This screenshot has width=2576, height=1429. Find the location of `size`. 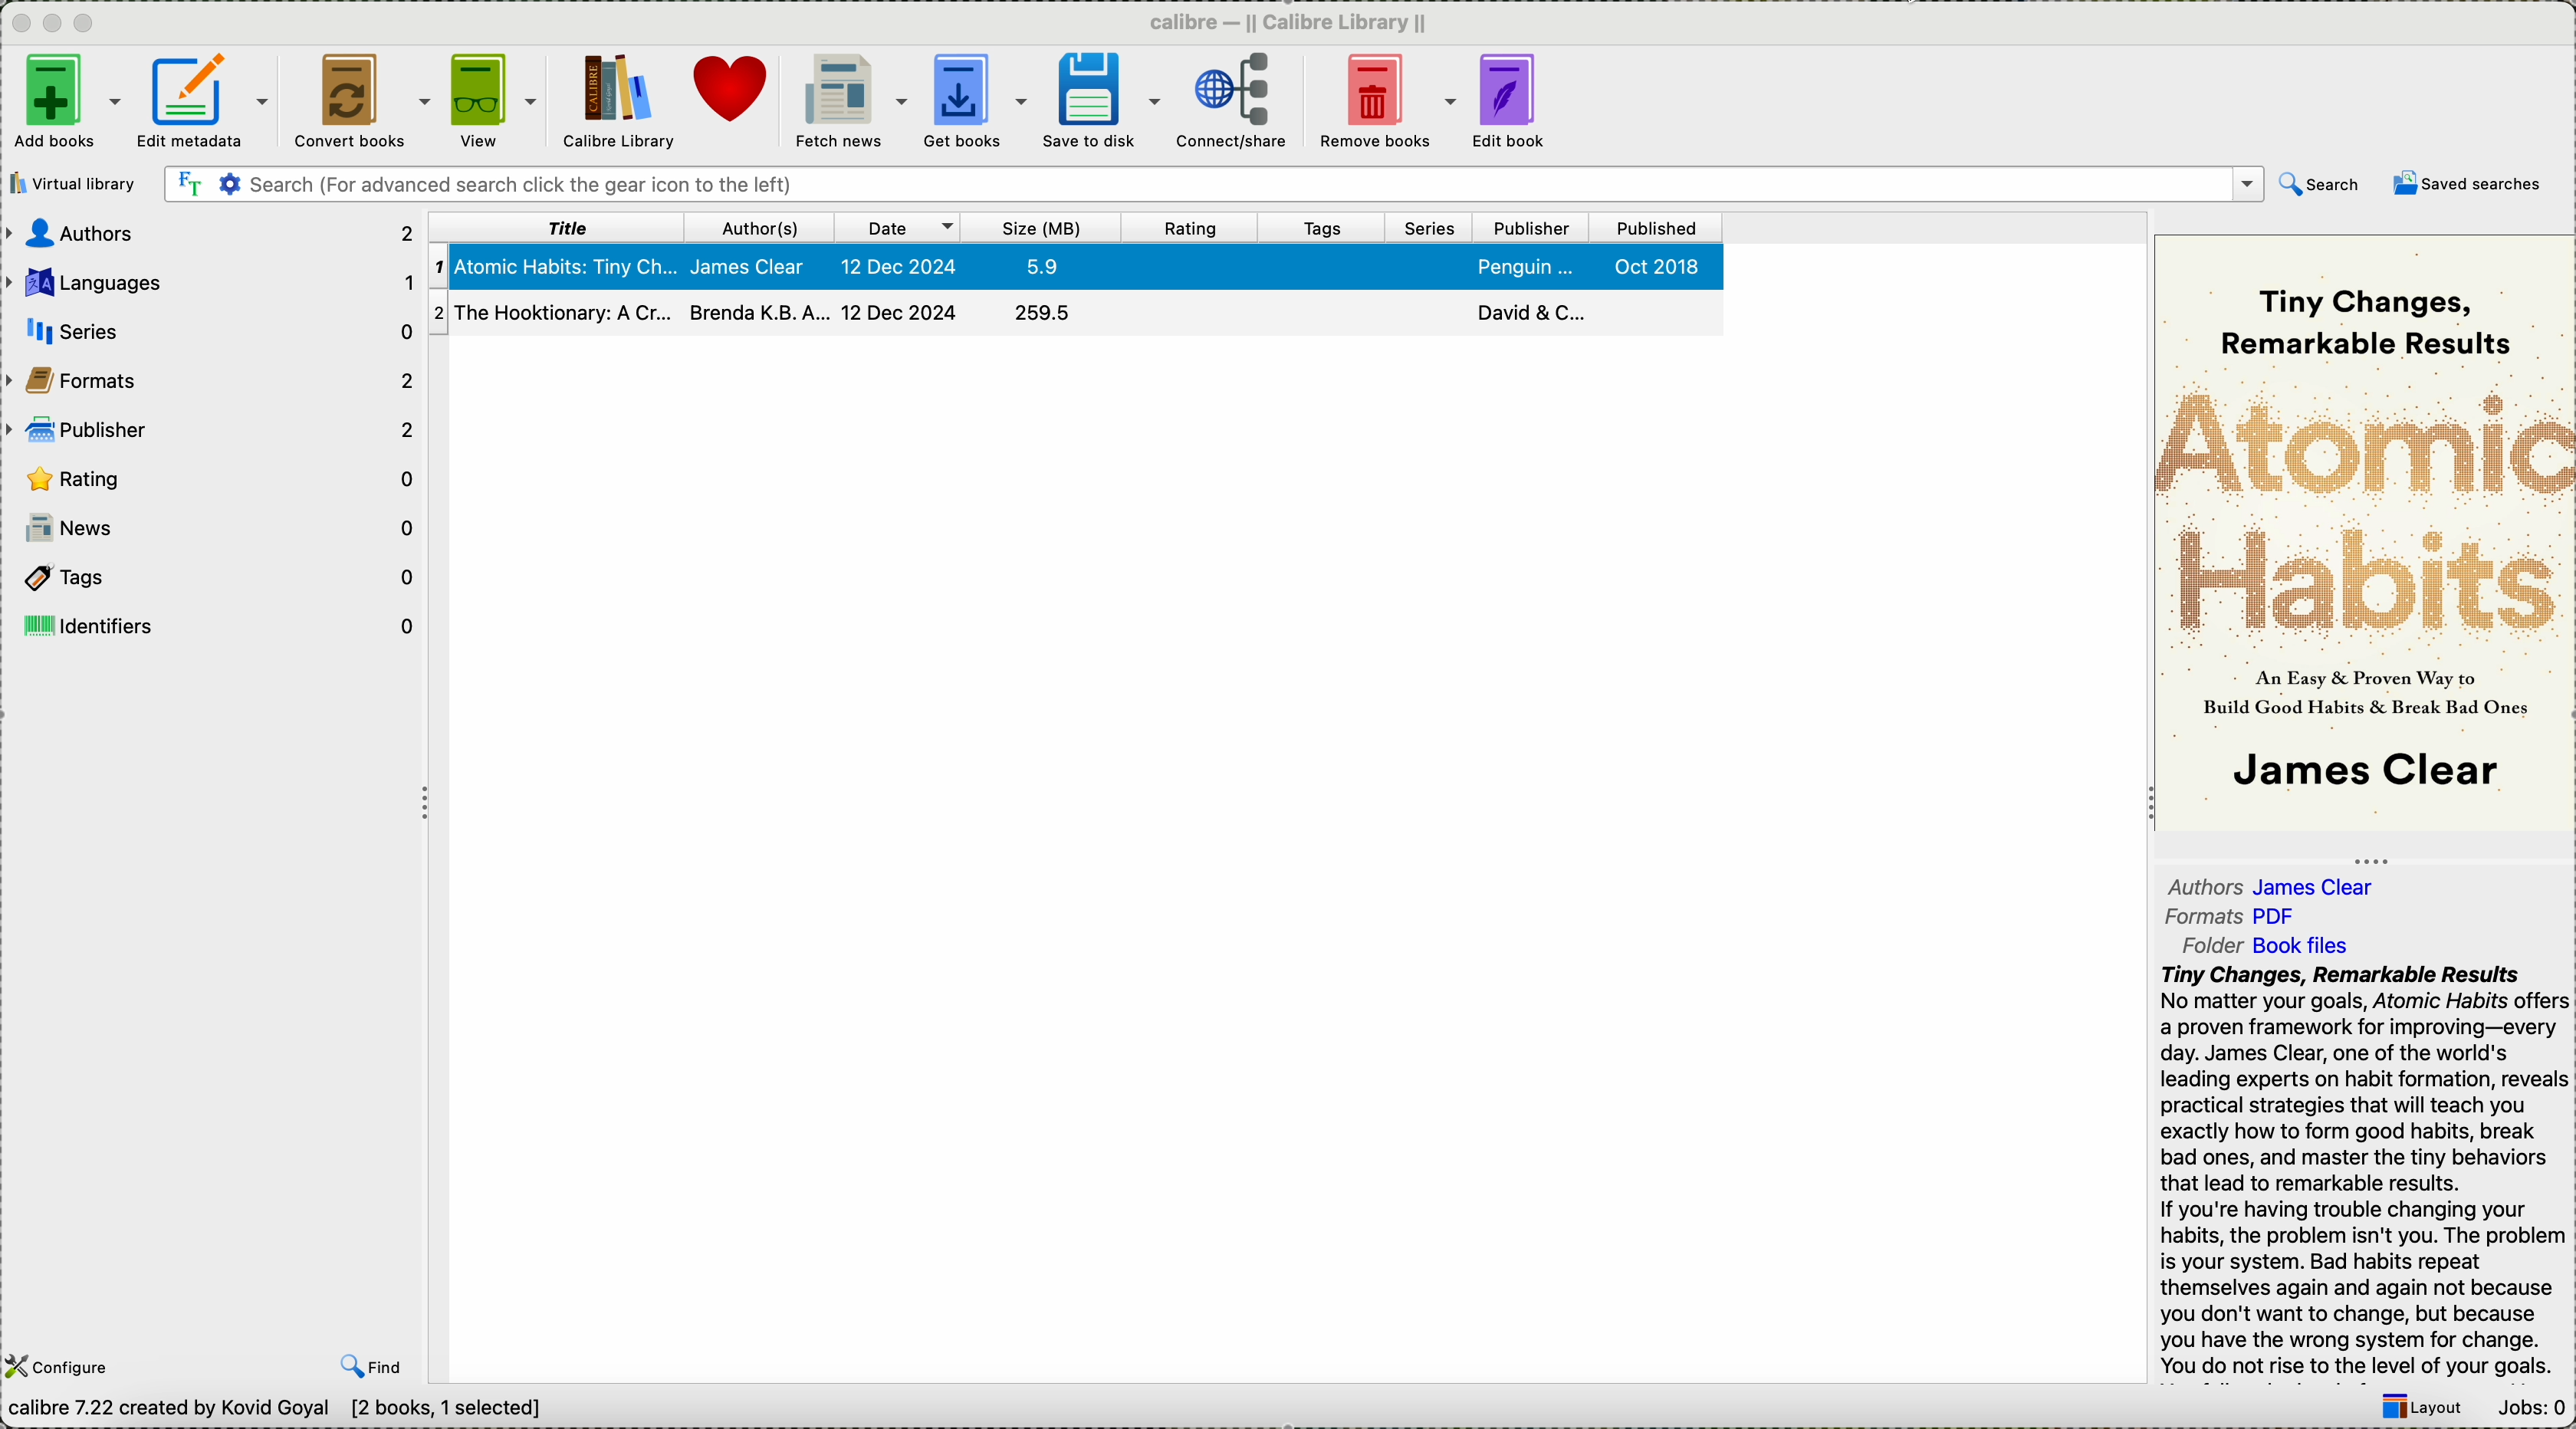

size is located at coordinates (1040, 227).